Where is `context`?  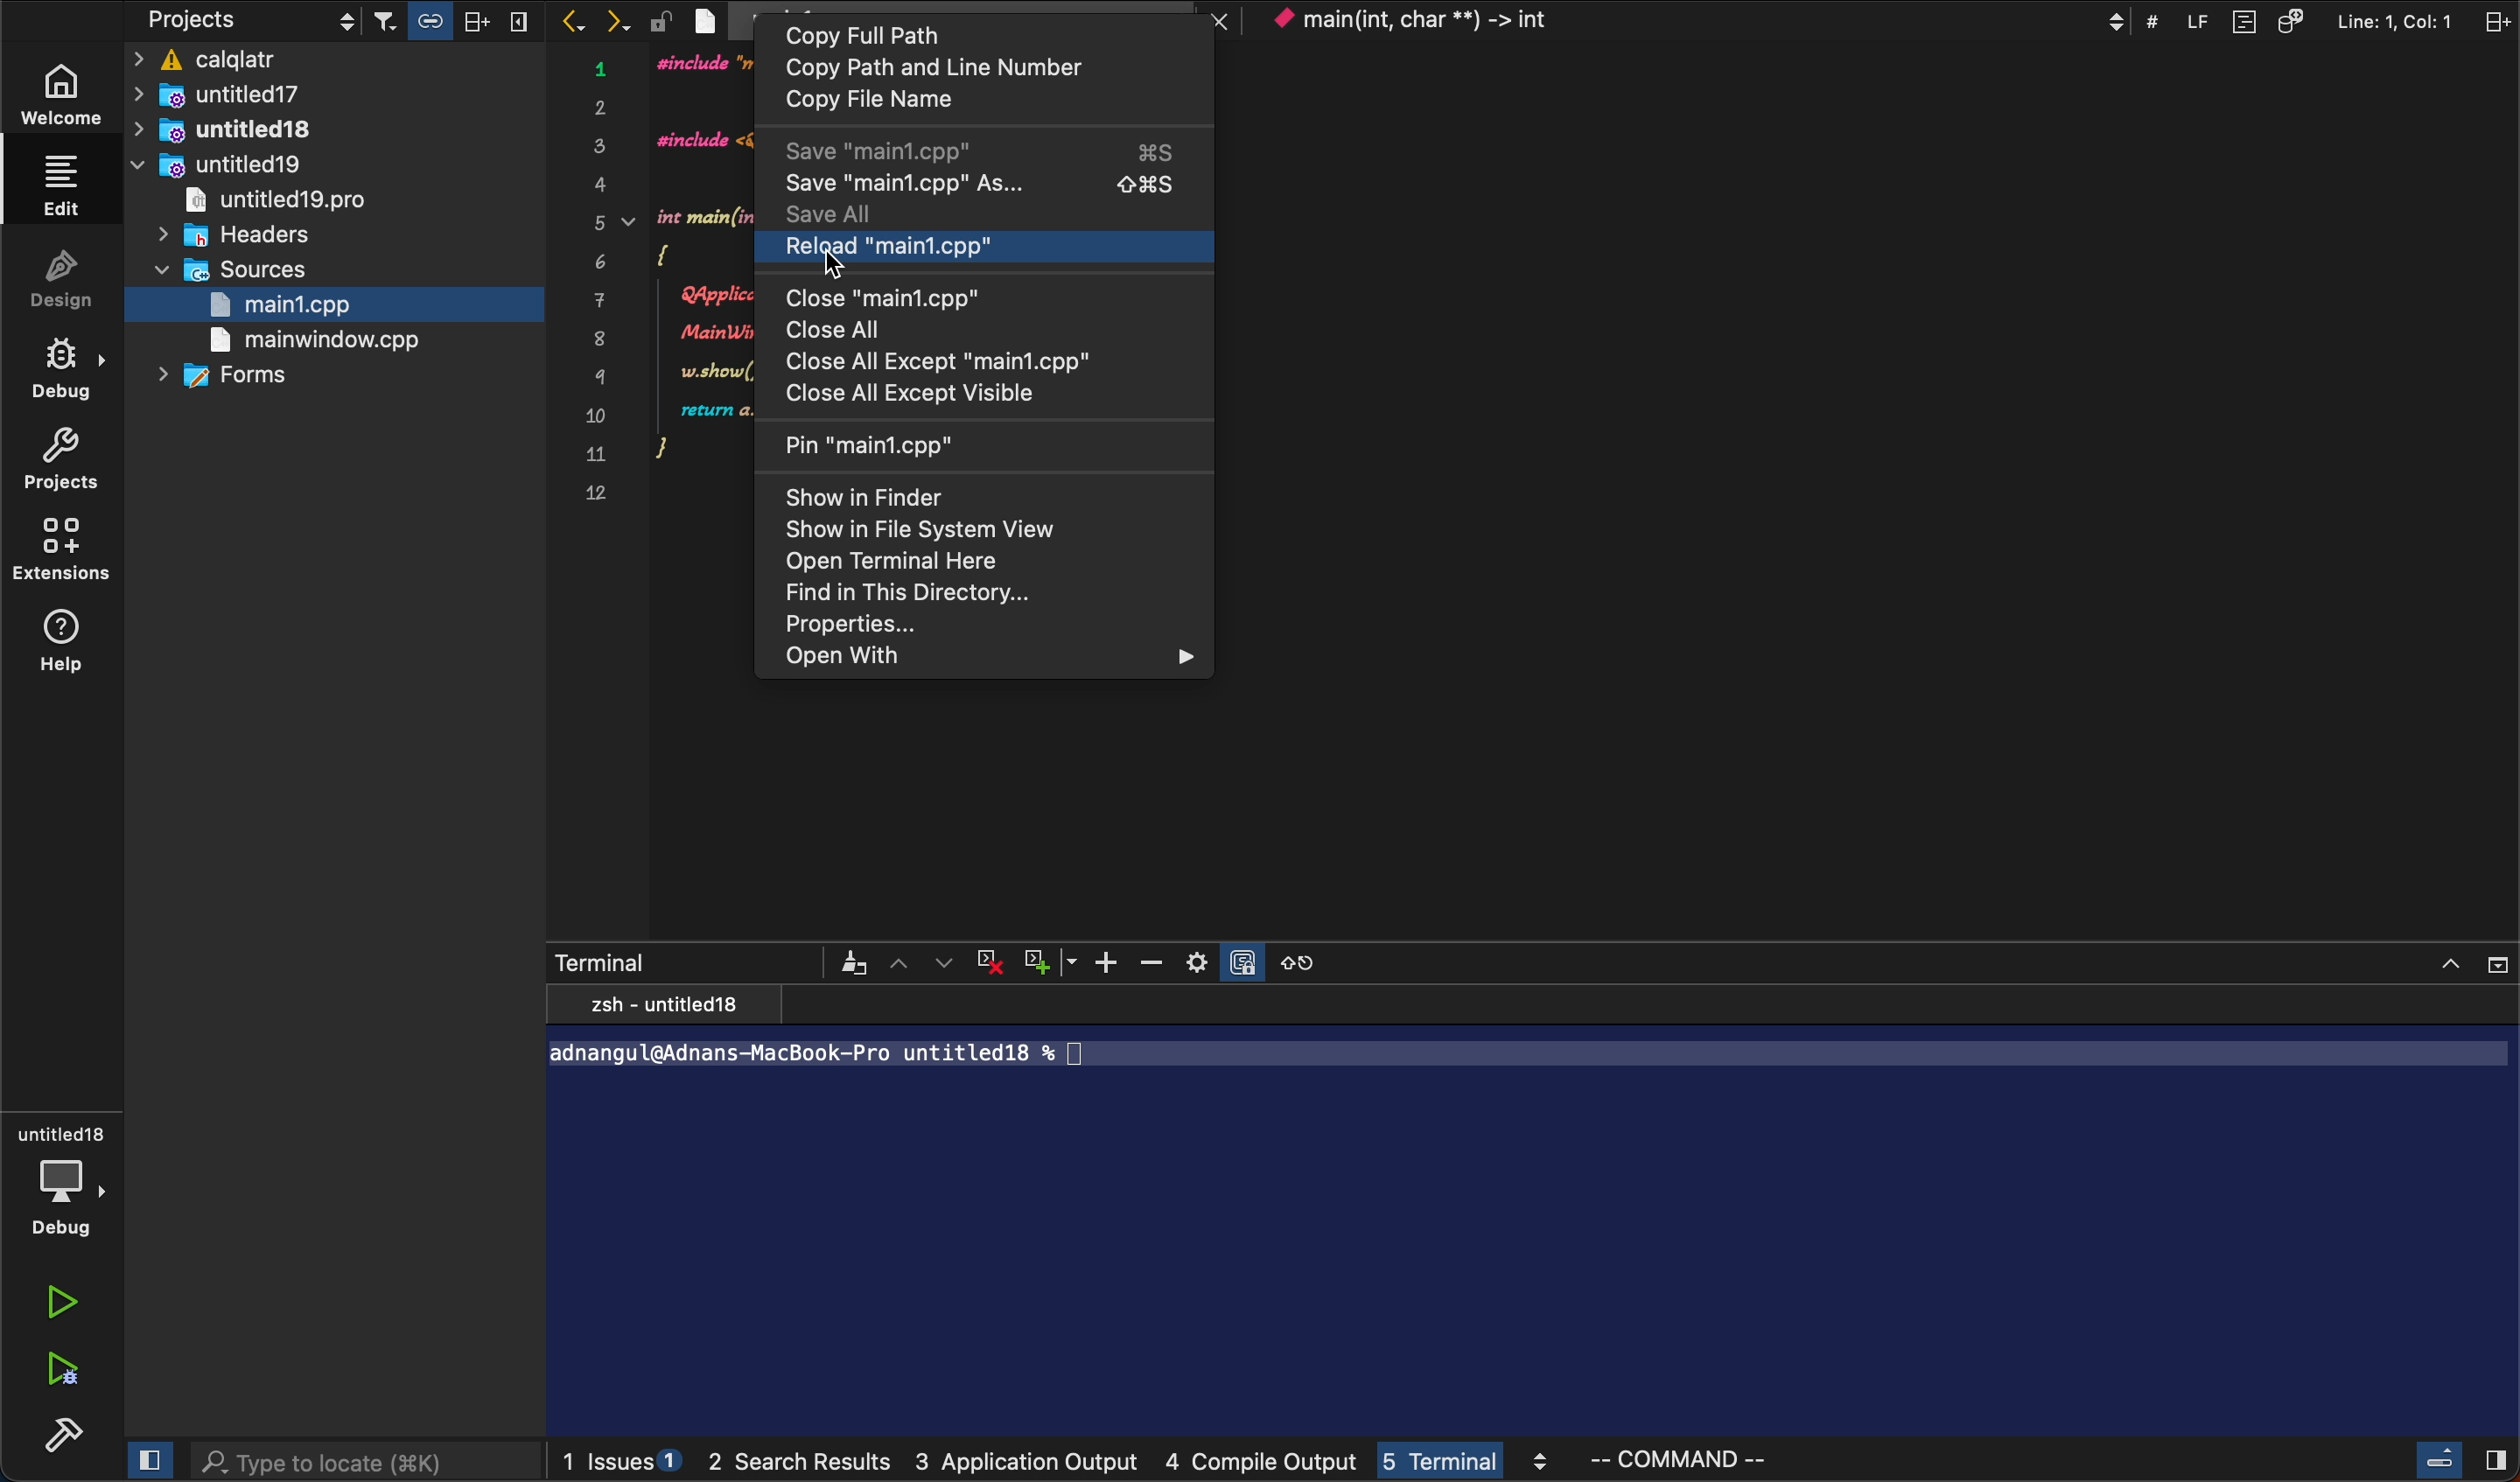
context is located at coordinates (1683, 21).